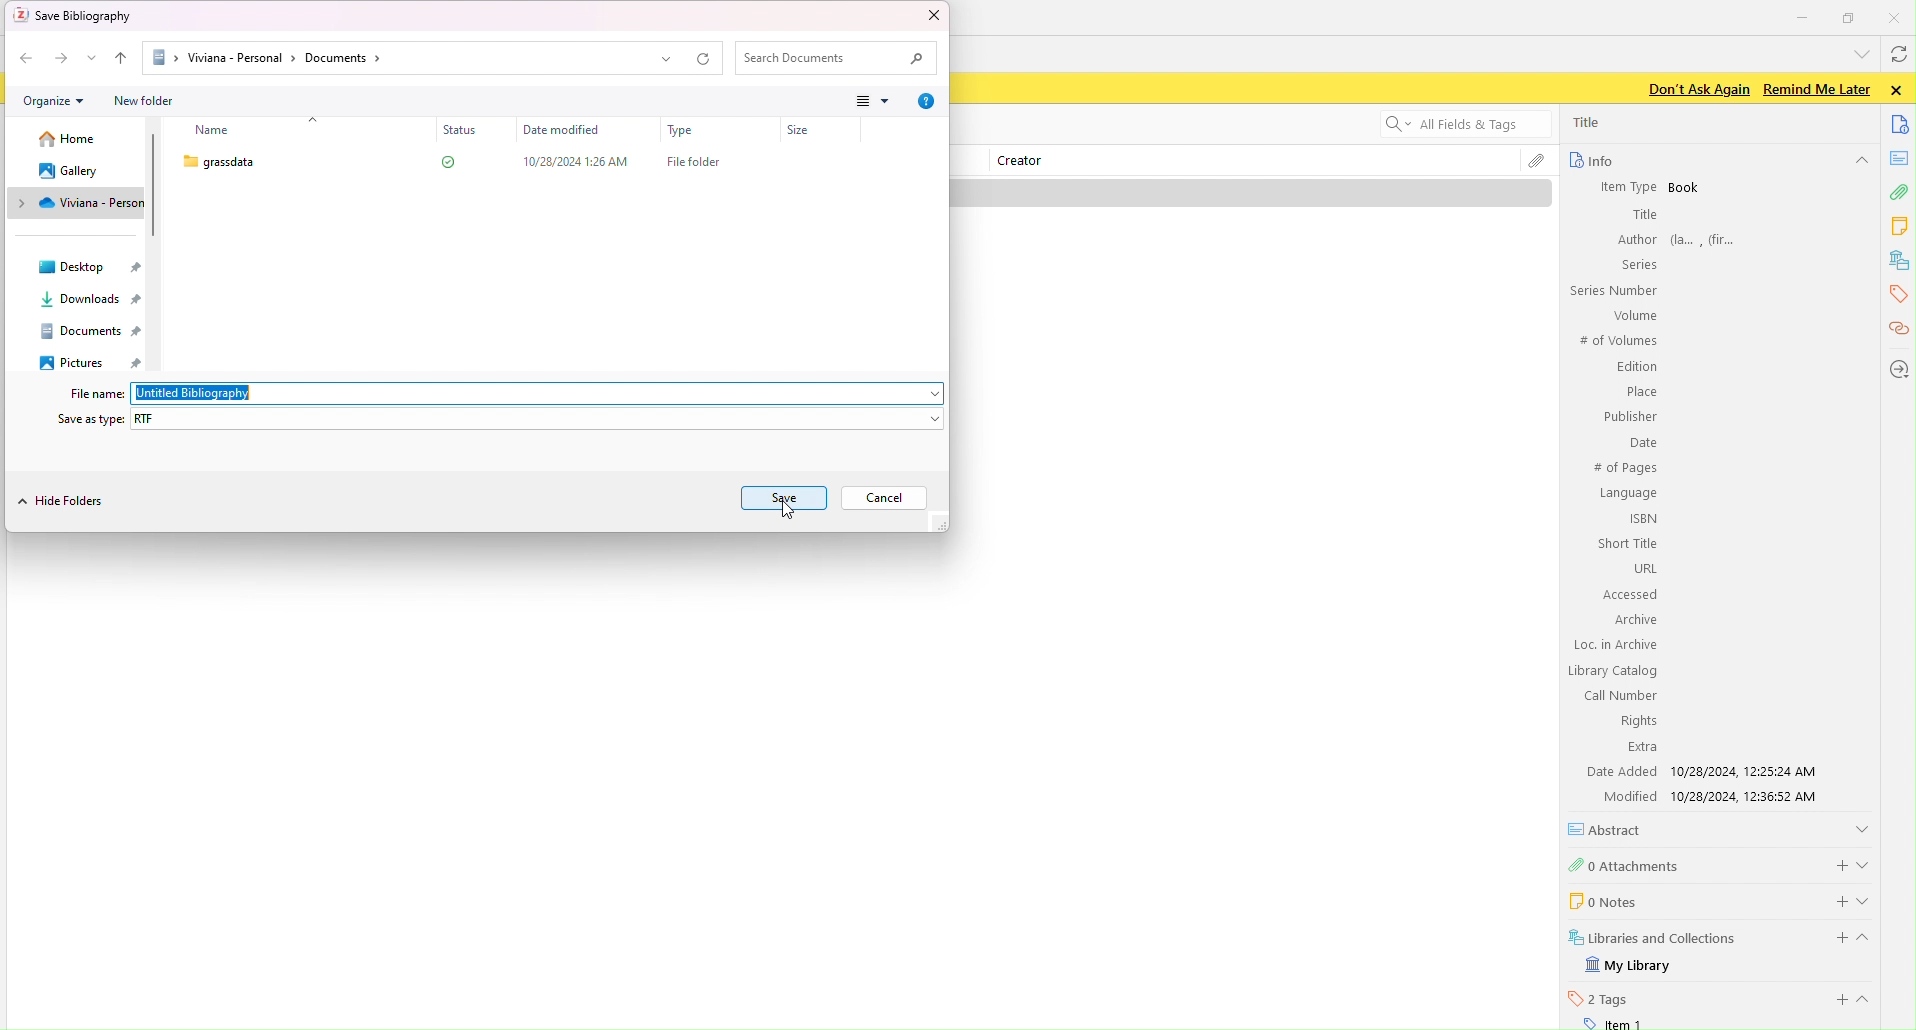 This screenshot has height=1030, width=1916. I want to click on Cancel, so click(887, 502).